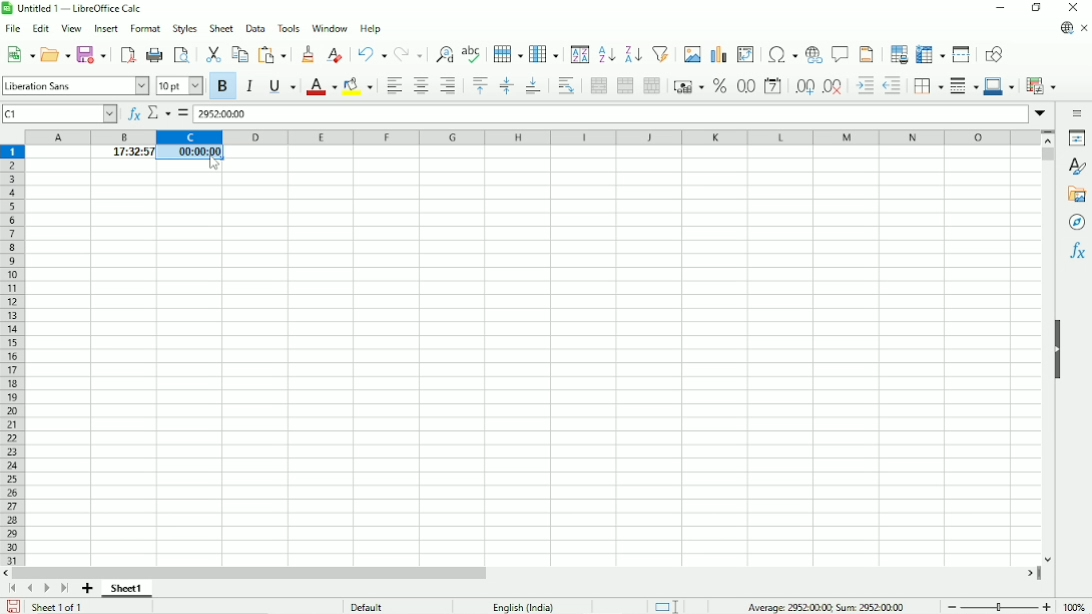 This screenshot has height=614, width=1092. Describe the element at coordinates (211, 166) in the screenshot. I see `Cursor` at that location.